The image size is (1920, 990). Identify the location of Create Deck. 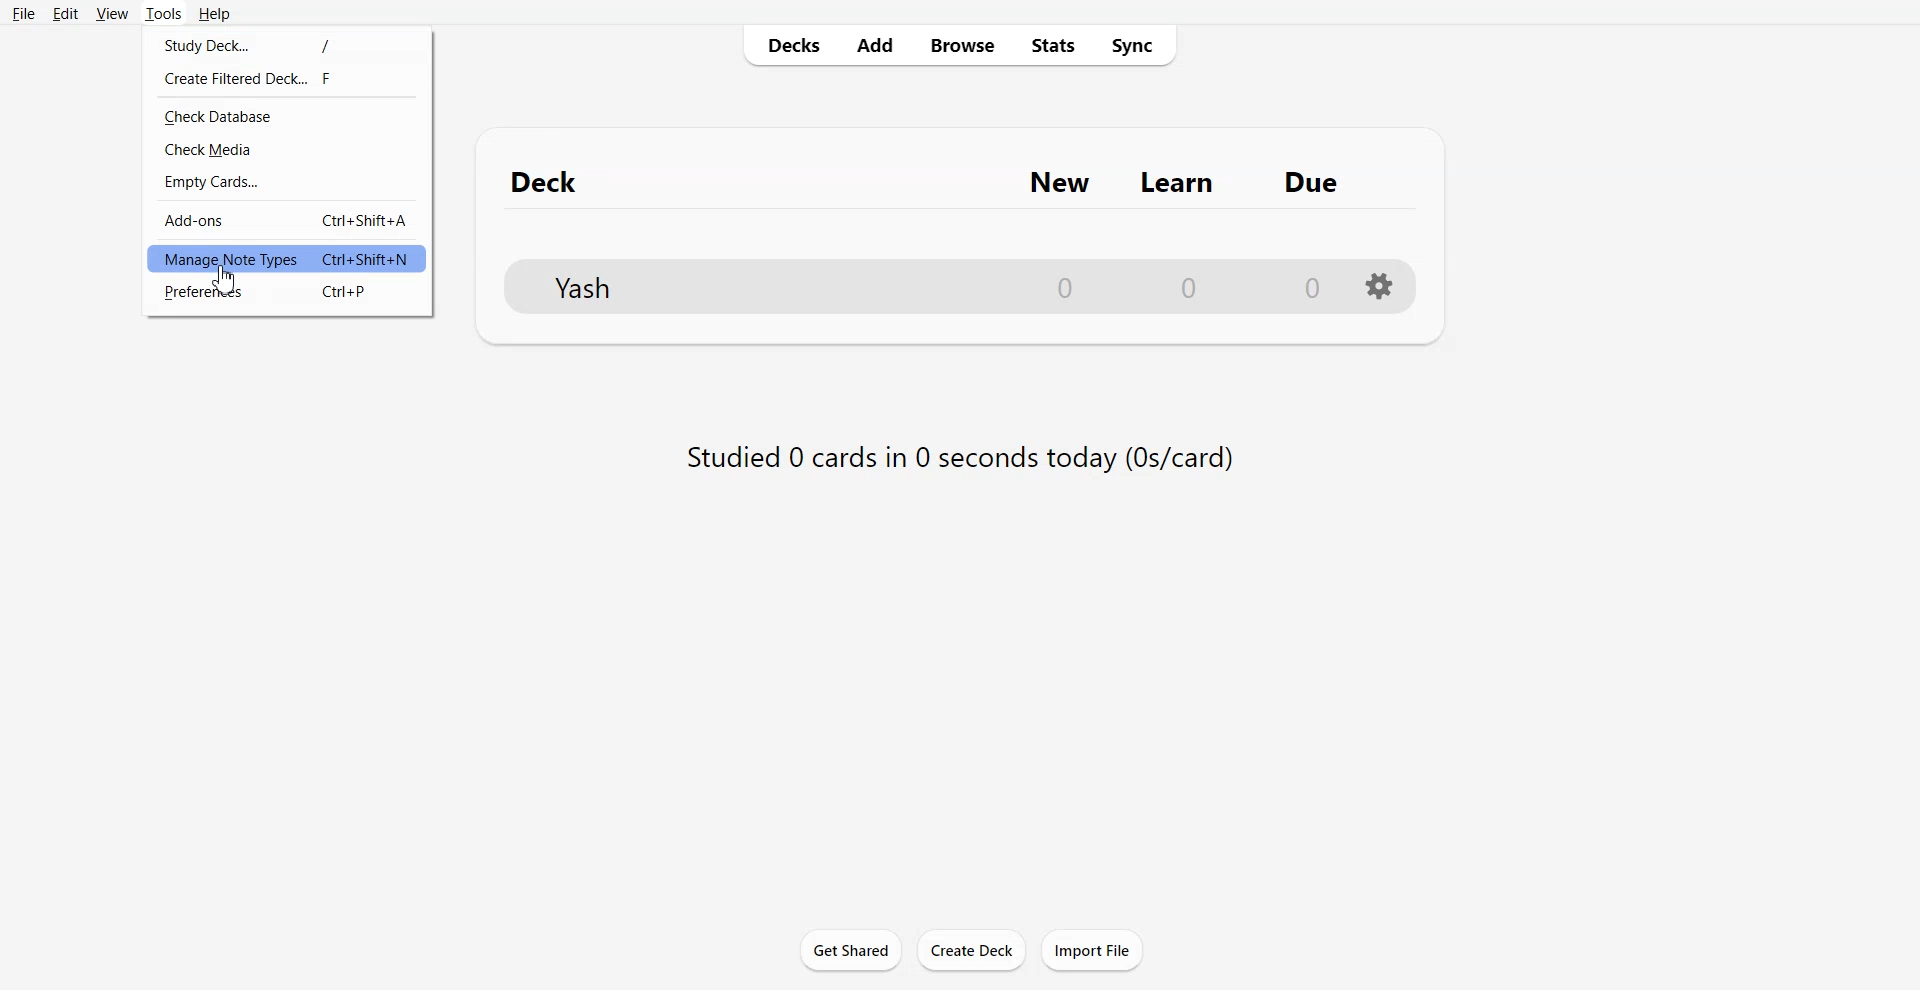
(971, 949).